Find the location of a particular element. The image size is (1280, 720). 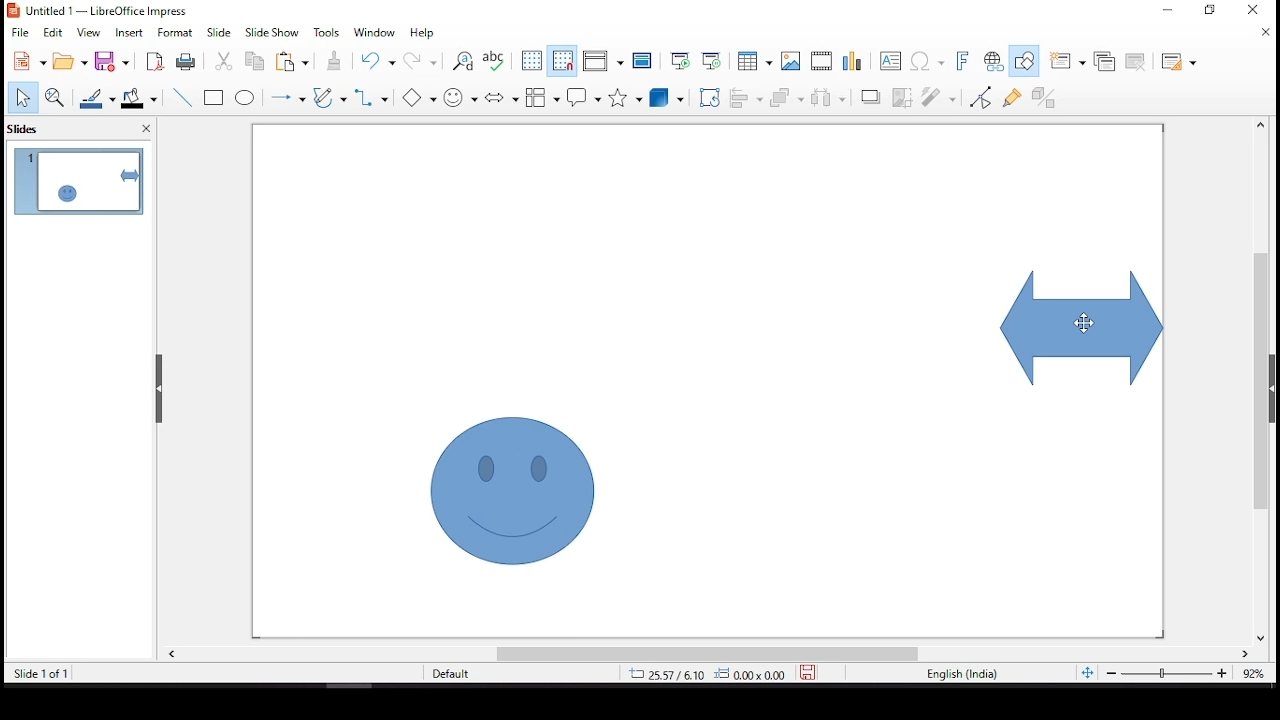

slide 1 of 1 is located at coordinates (41, 675).